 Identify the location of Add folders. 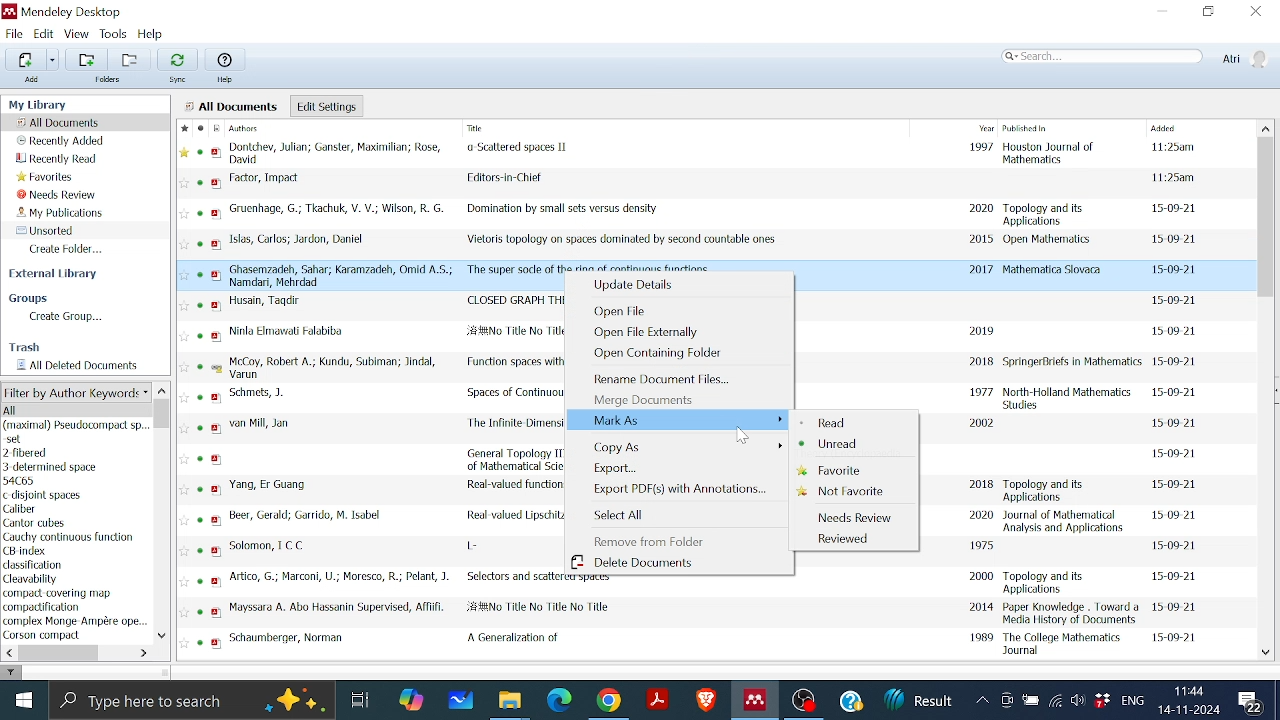
(86, 60).